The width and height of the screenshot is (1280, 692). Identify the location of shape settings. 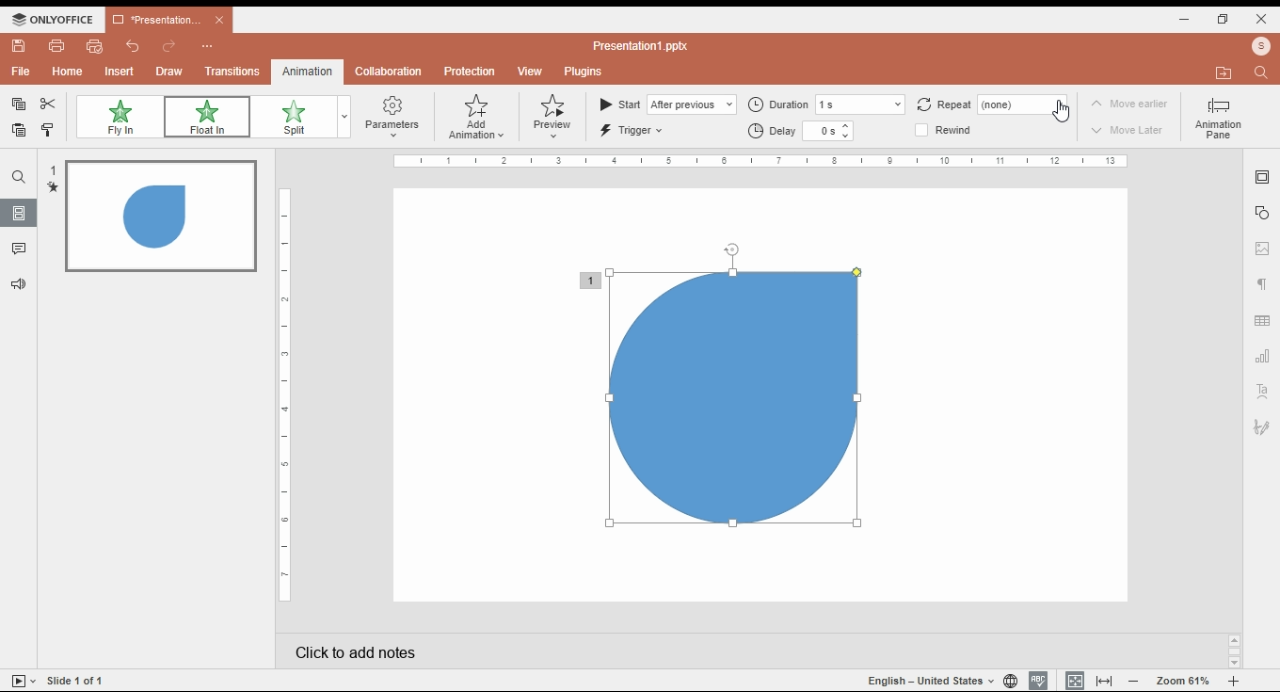
(1261, 215).